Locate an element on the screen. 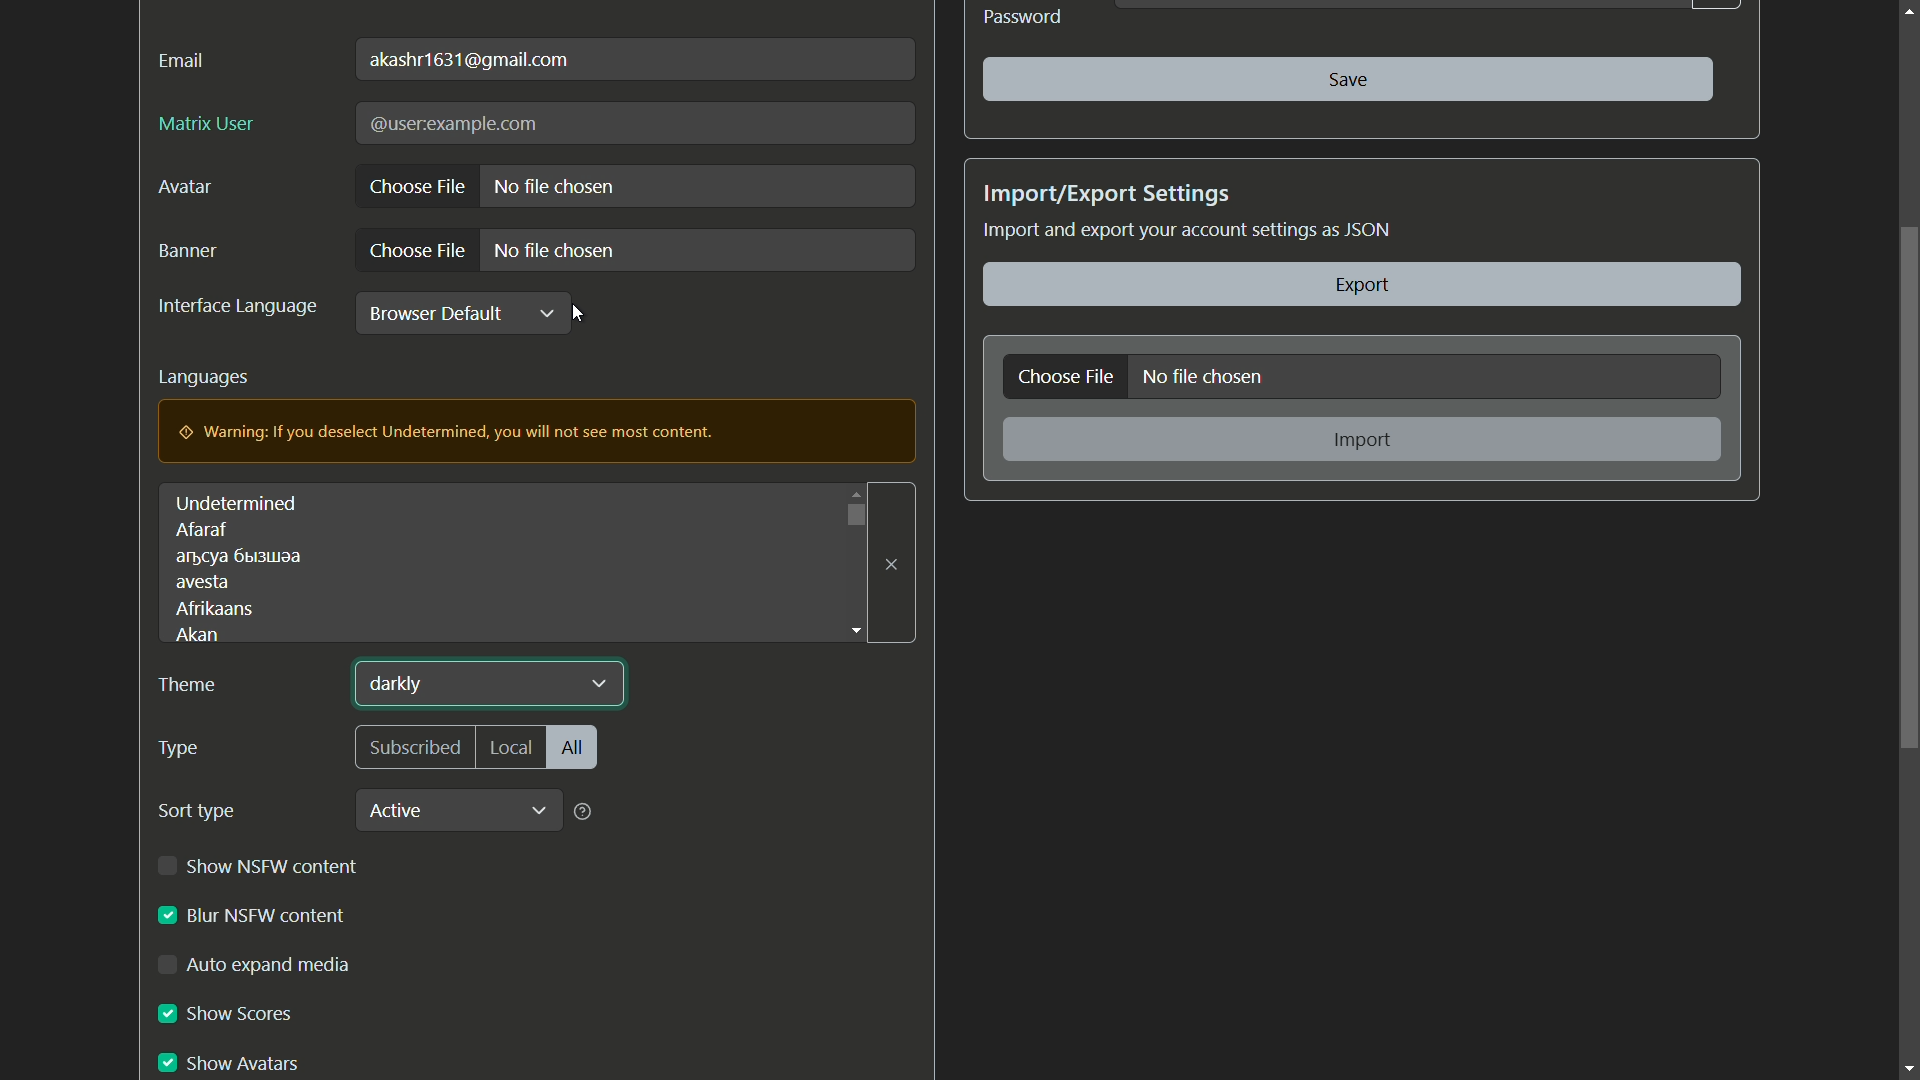 This screenshot has width=1920, height=1080. afaraf is located at coordinates (200, 530).